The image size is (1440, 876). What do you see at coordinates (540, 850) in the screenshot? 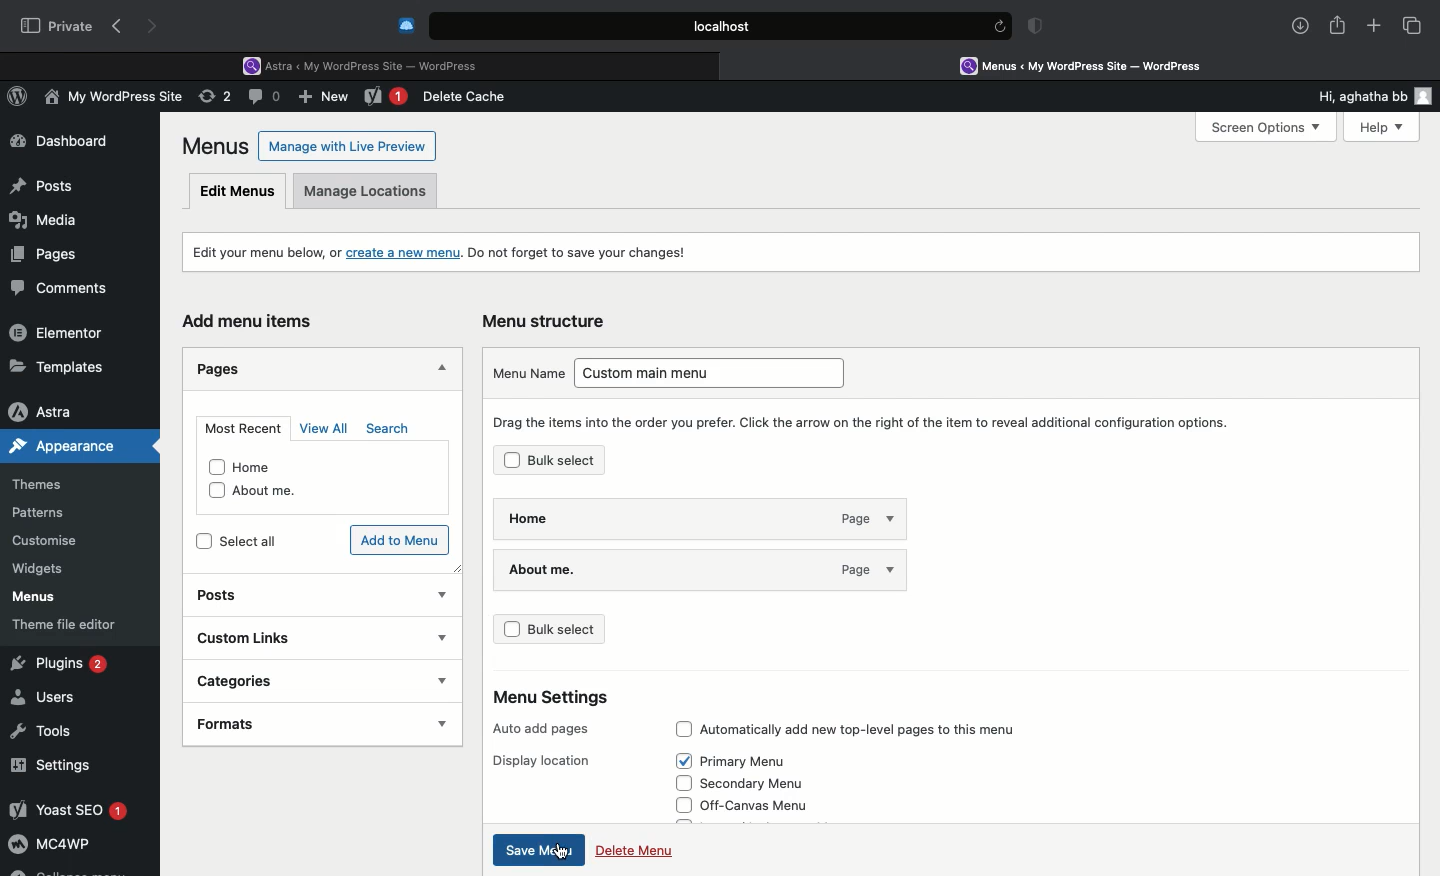
I see `Save menu` at bounding box center [540, 850].